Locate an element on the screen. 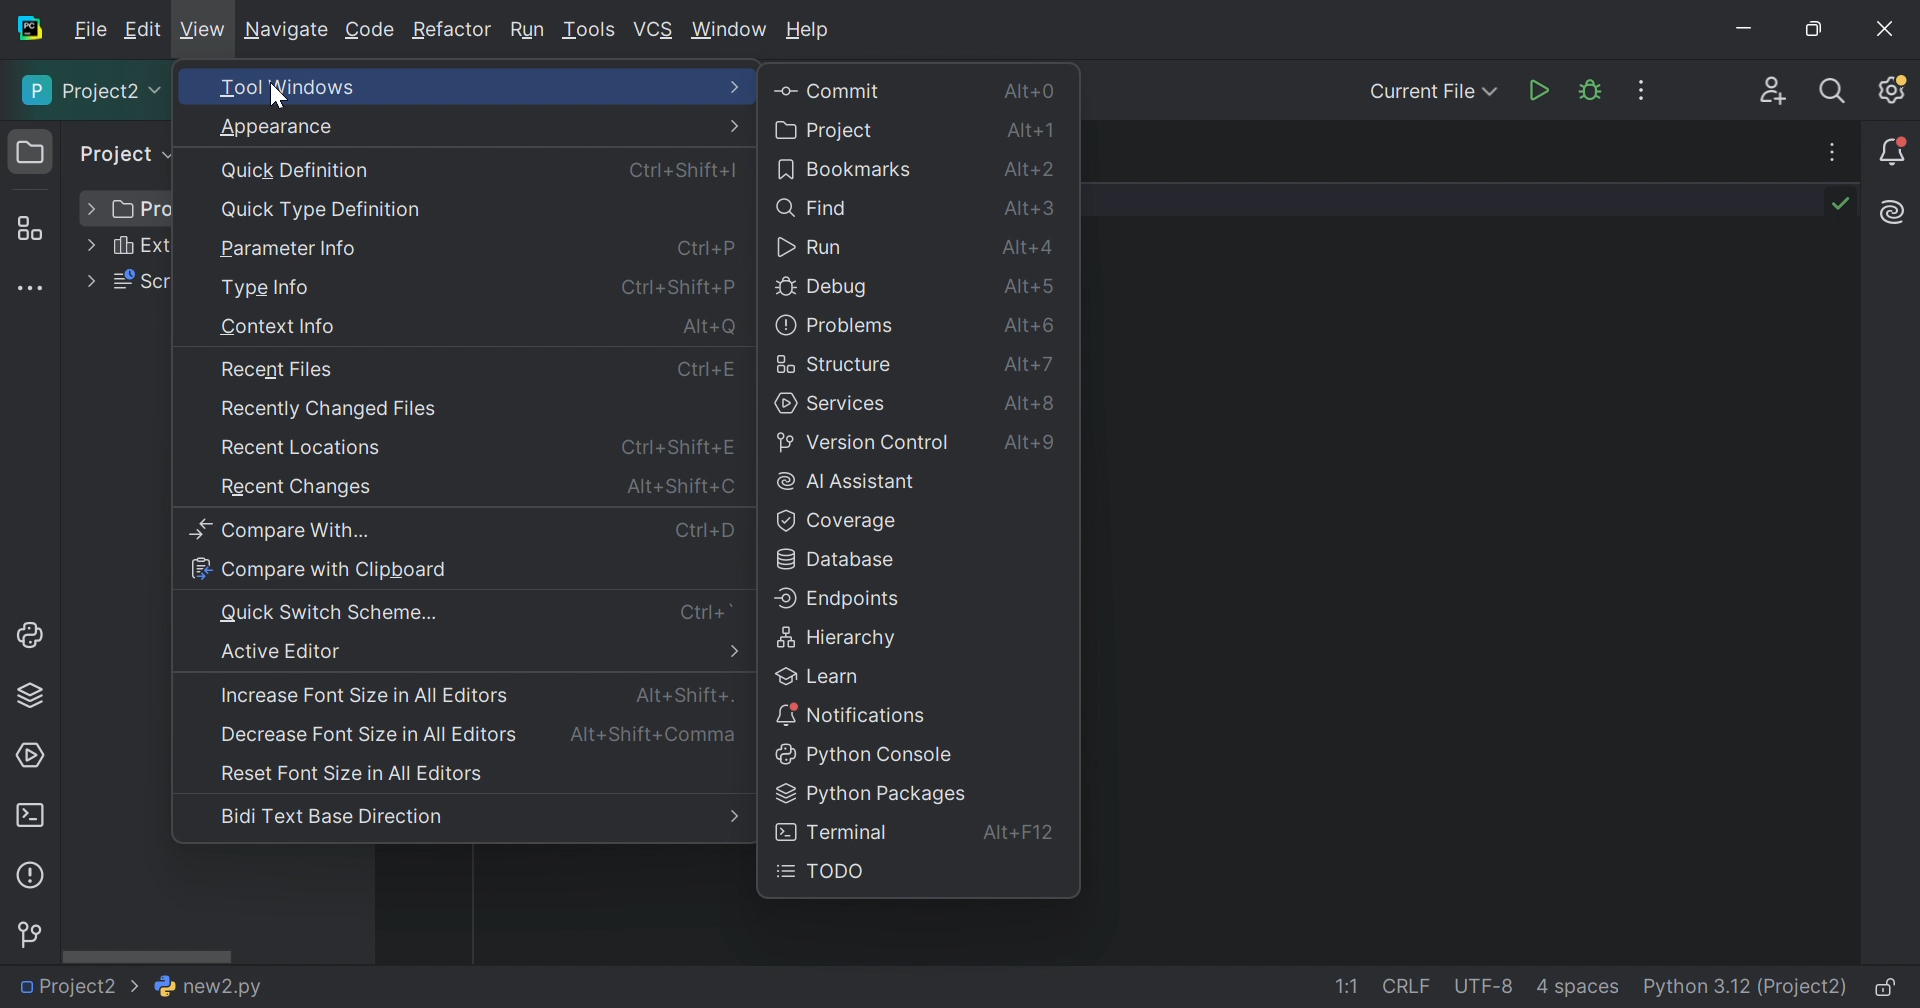 This screenshot has height=1008, width=1920. Project is located at coordinates (829, 130).